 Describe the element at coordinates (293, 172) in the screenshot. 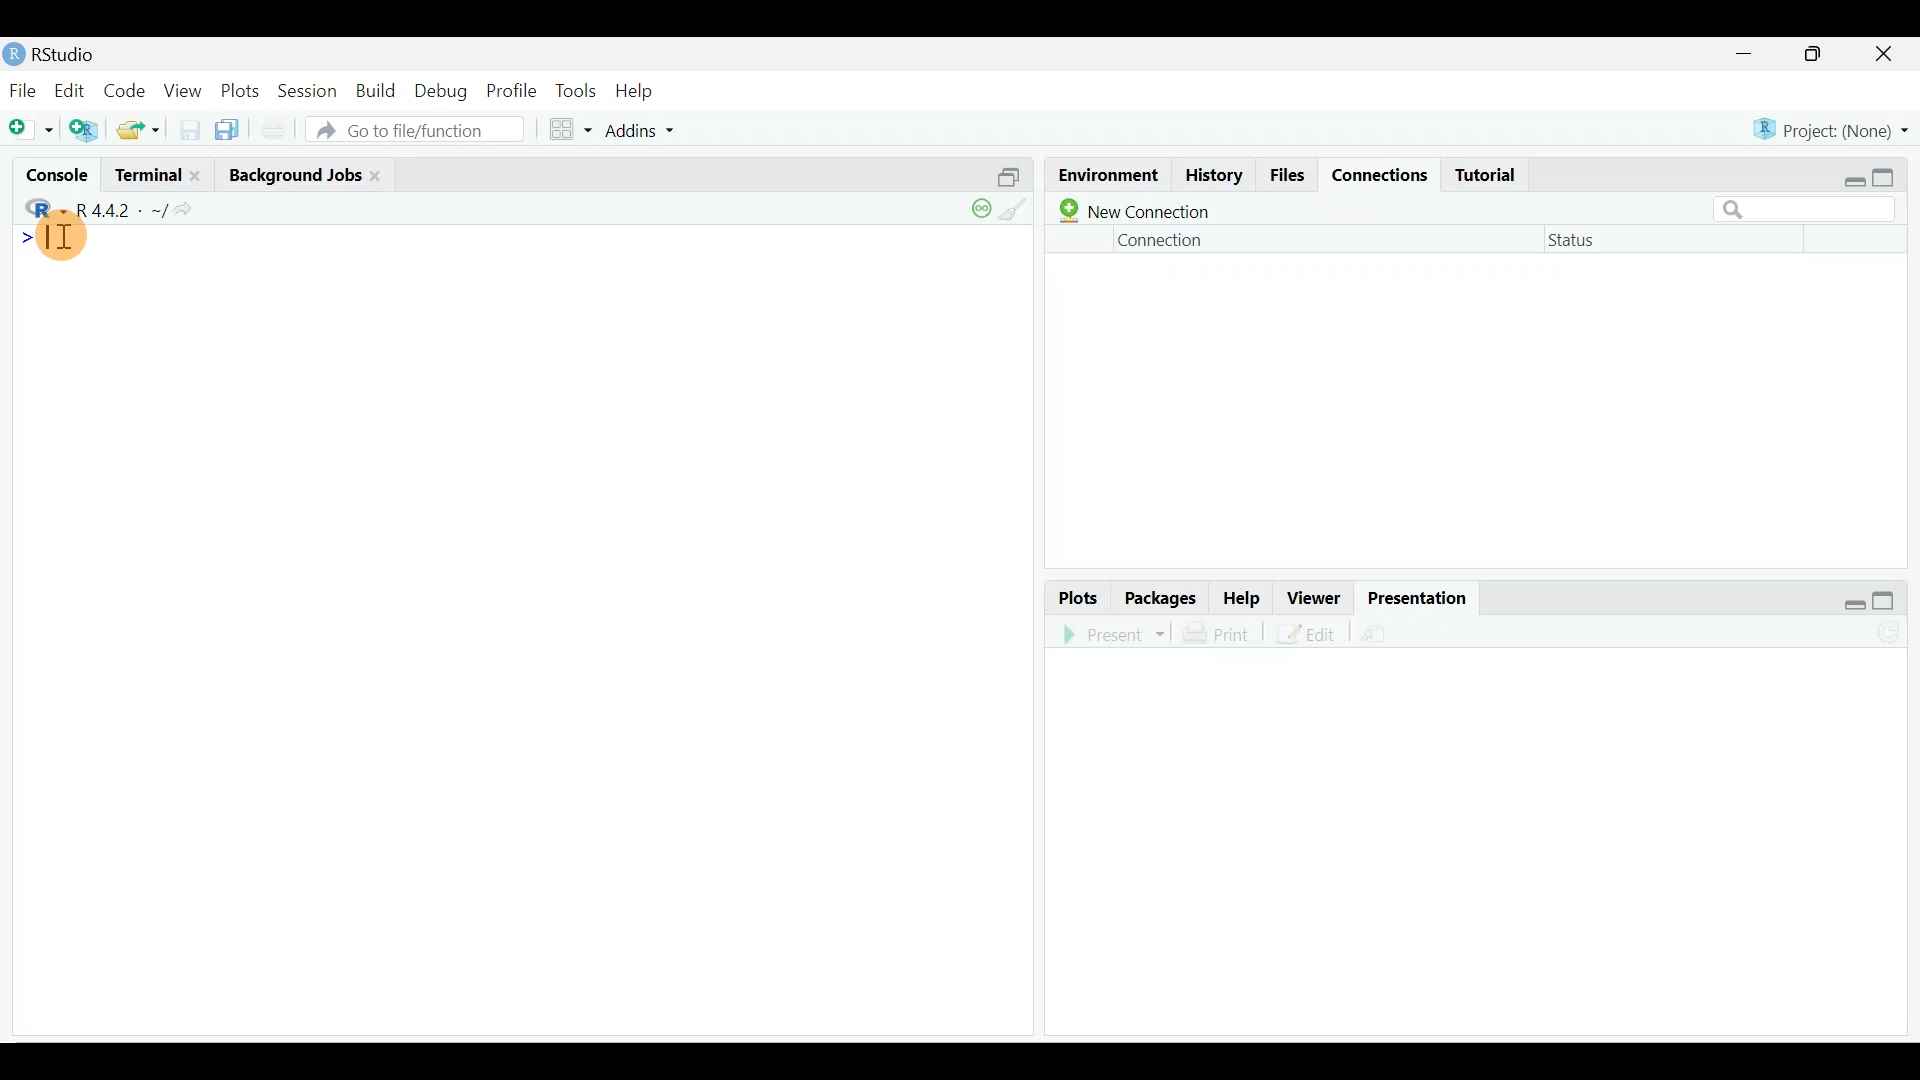

I see `Background jobs` at that location.